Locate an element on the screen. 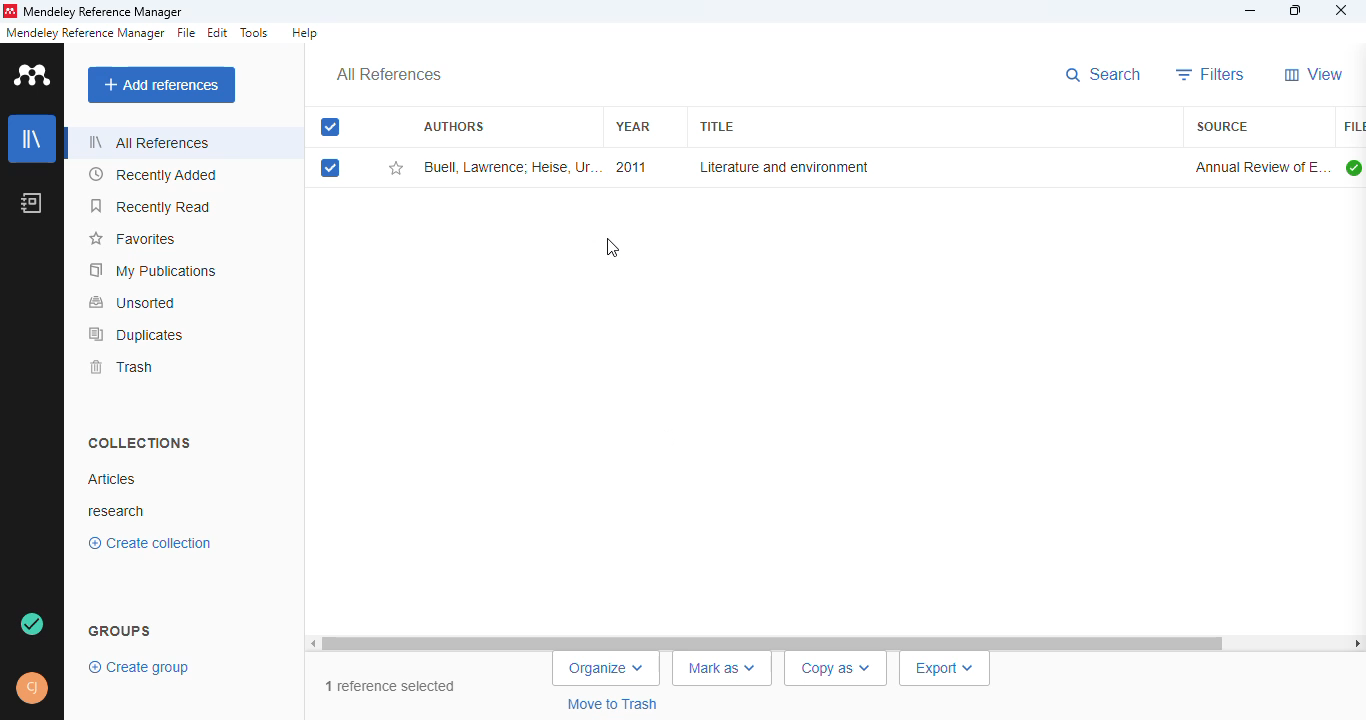  source is located at coordinates (1222, 126).